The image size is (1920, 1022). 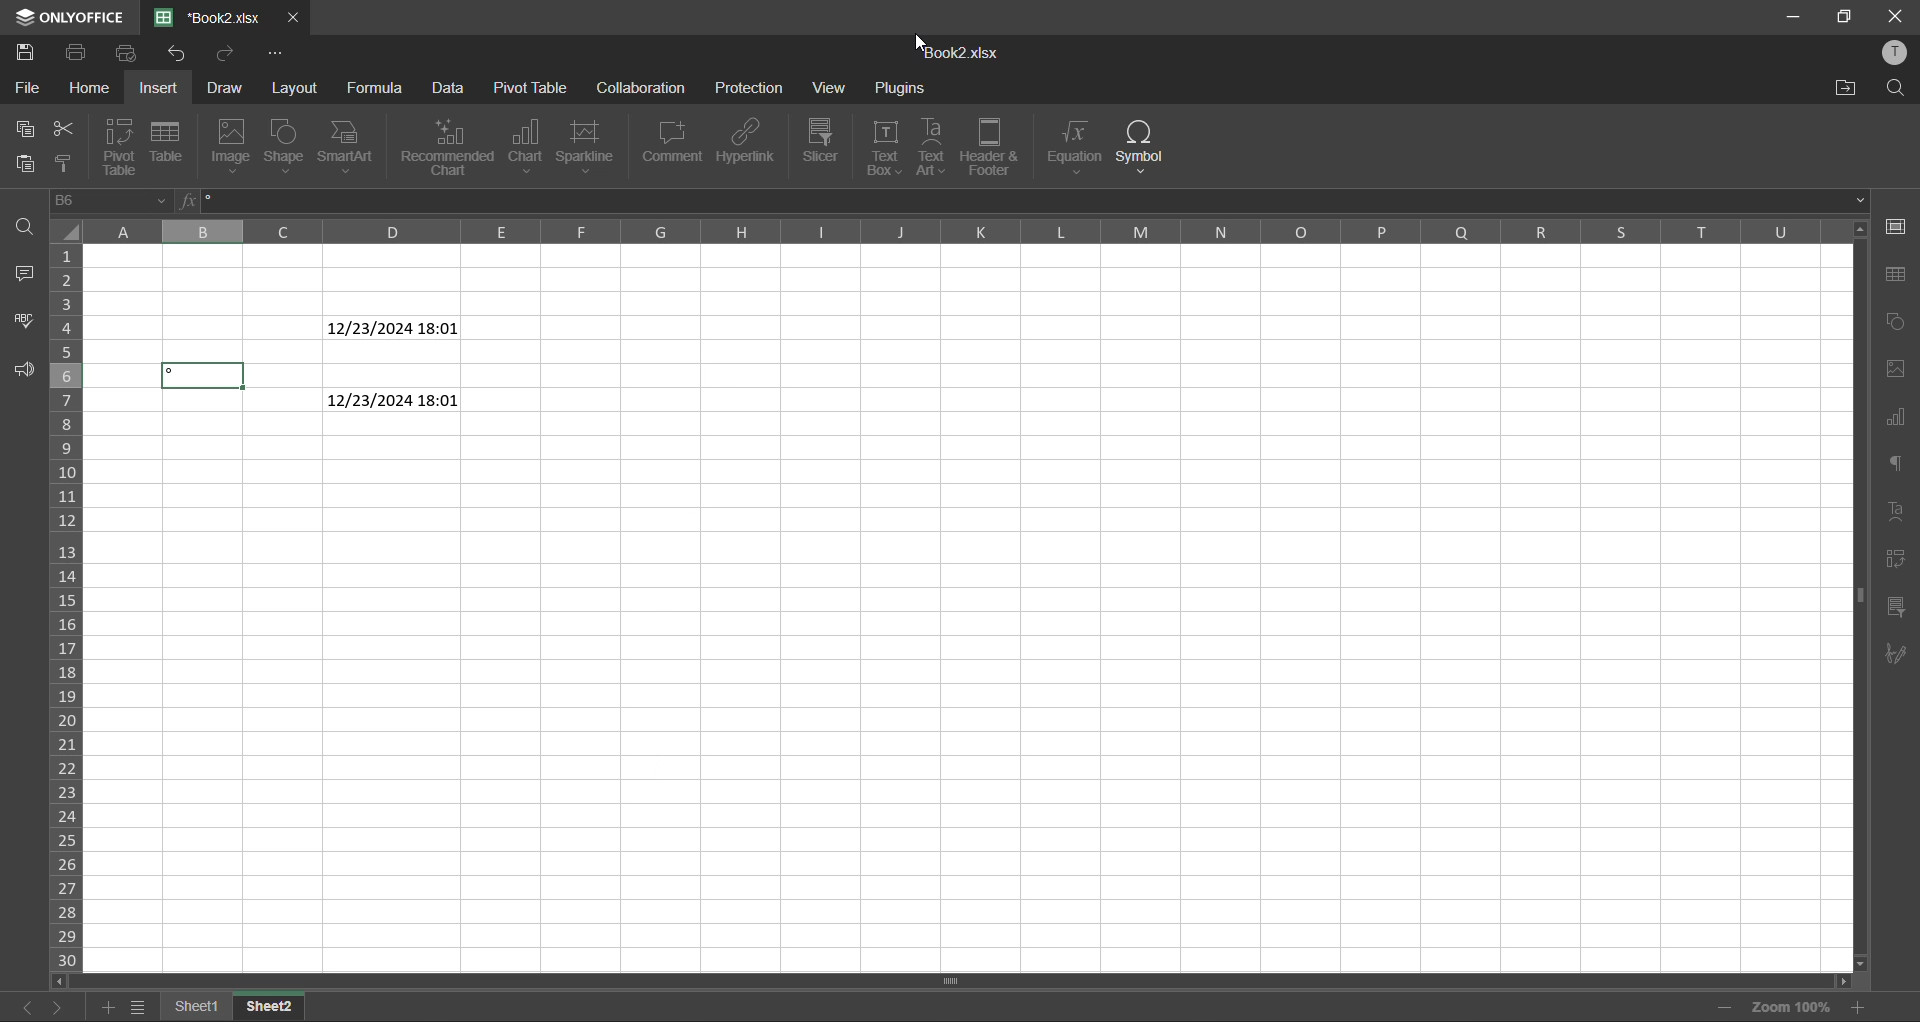 I want to click on save, so click(x=27, y=52).